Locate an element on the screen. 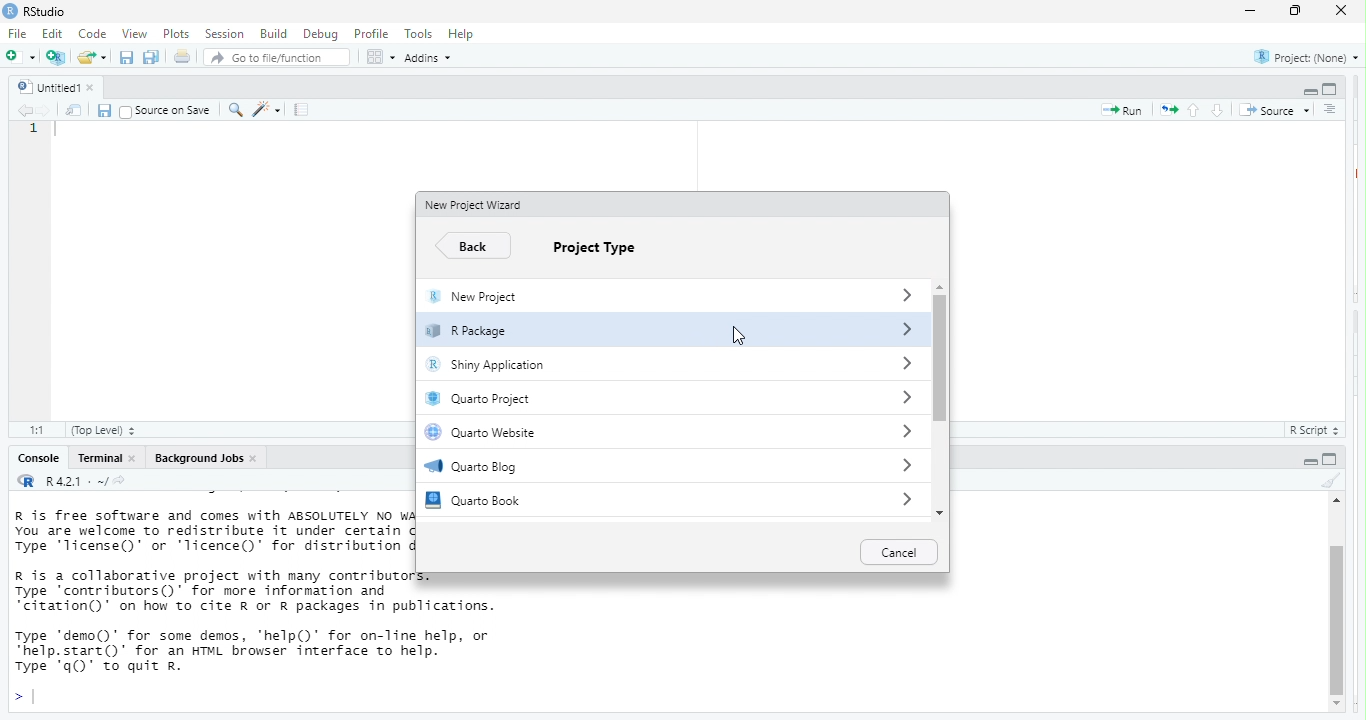 Image resolution: width=1366 pixels, height=720 pixels. R Package  is located at coordinates (629, 335).